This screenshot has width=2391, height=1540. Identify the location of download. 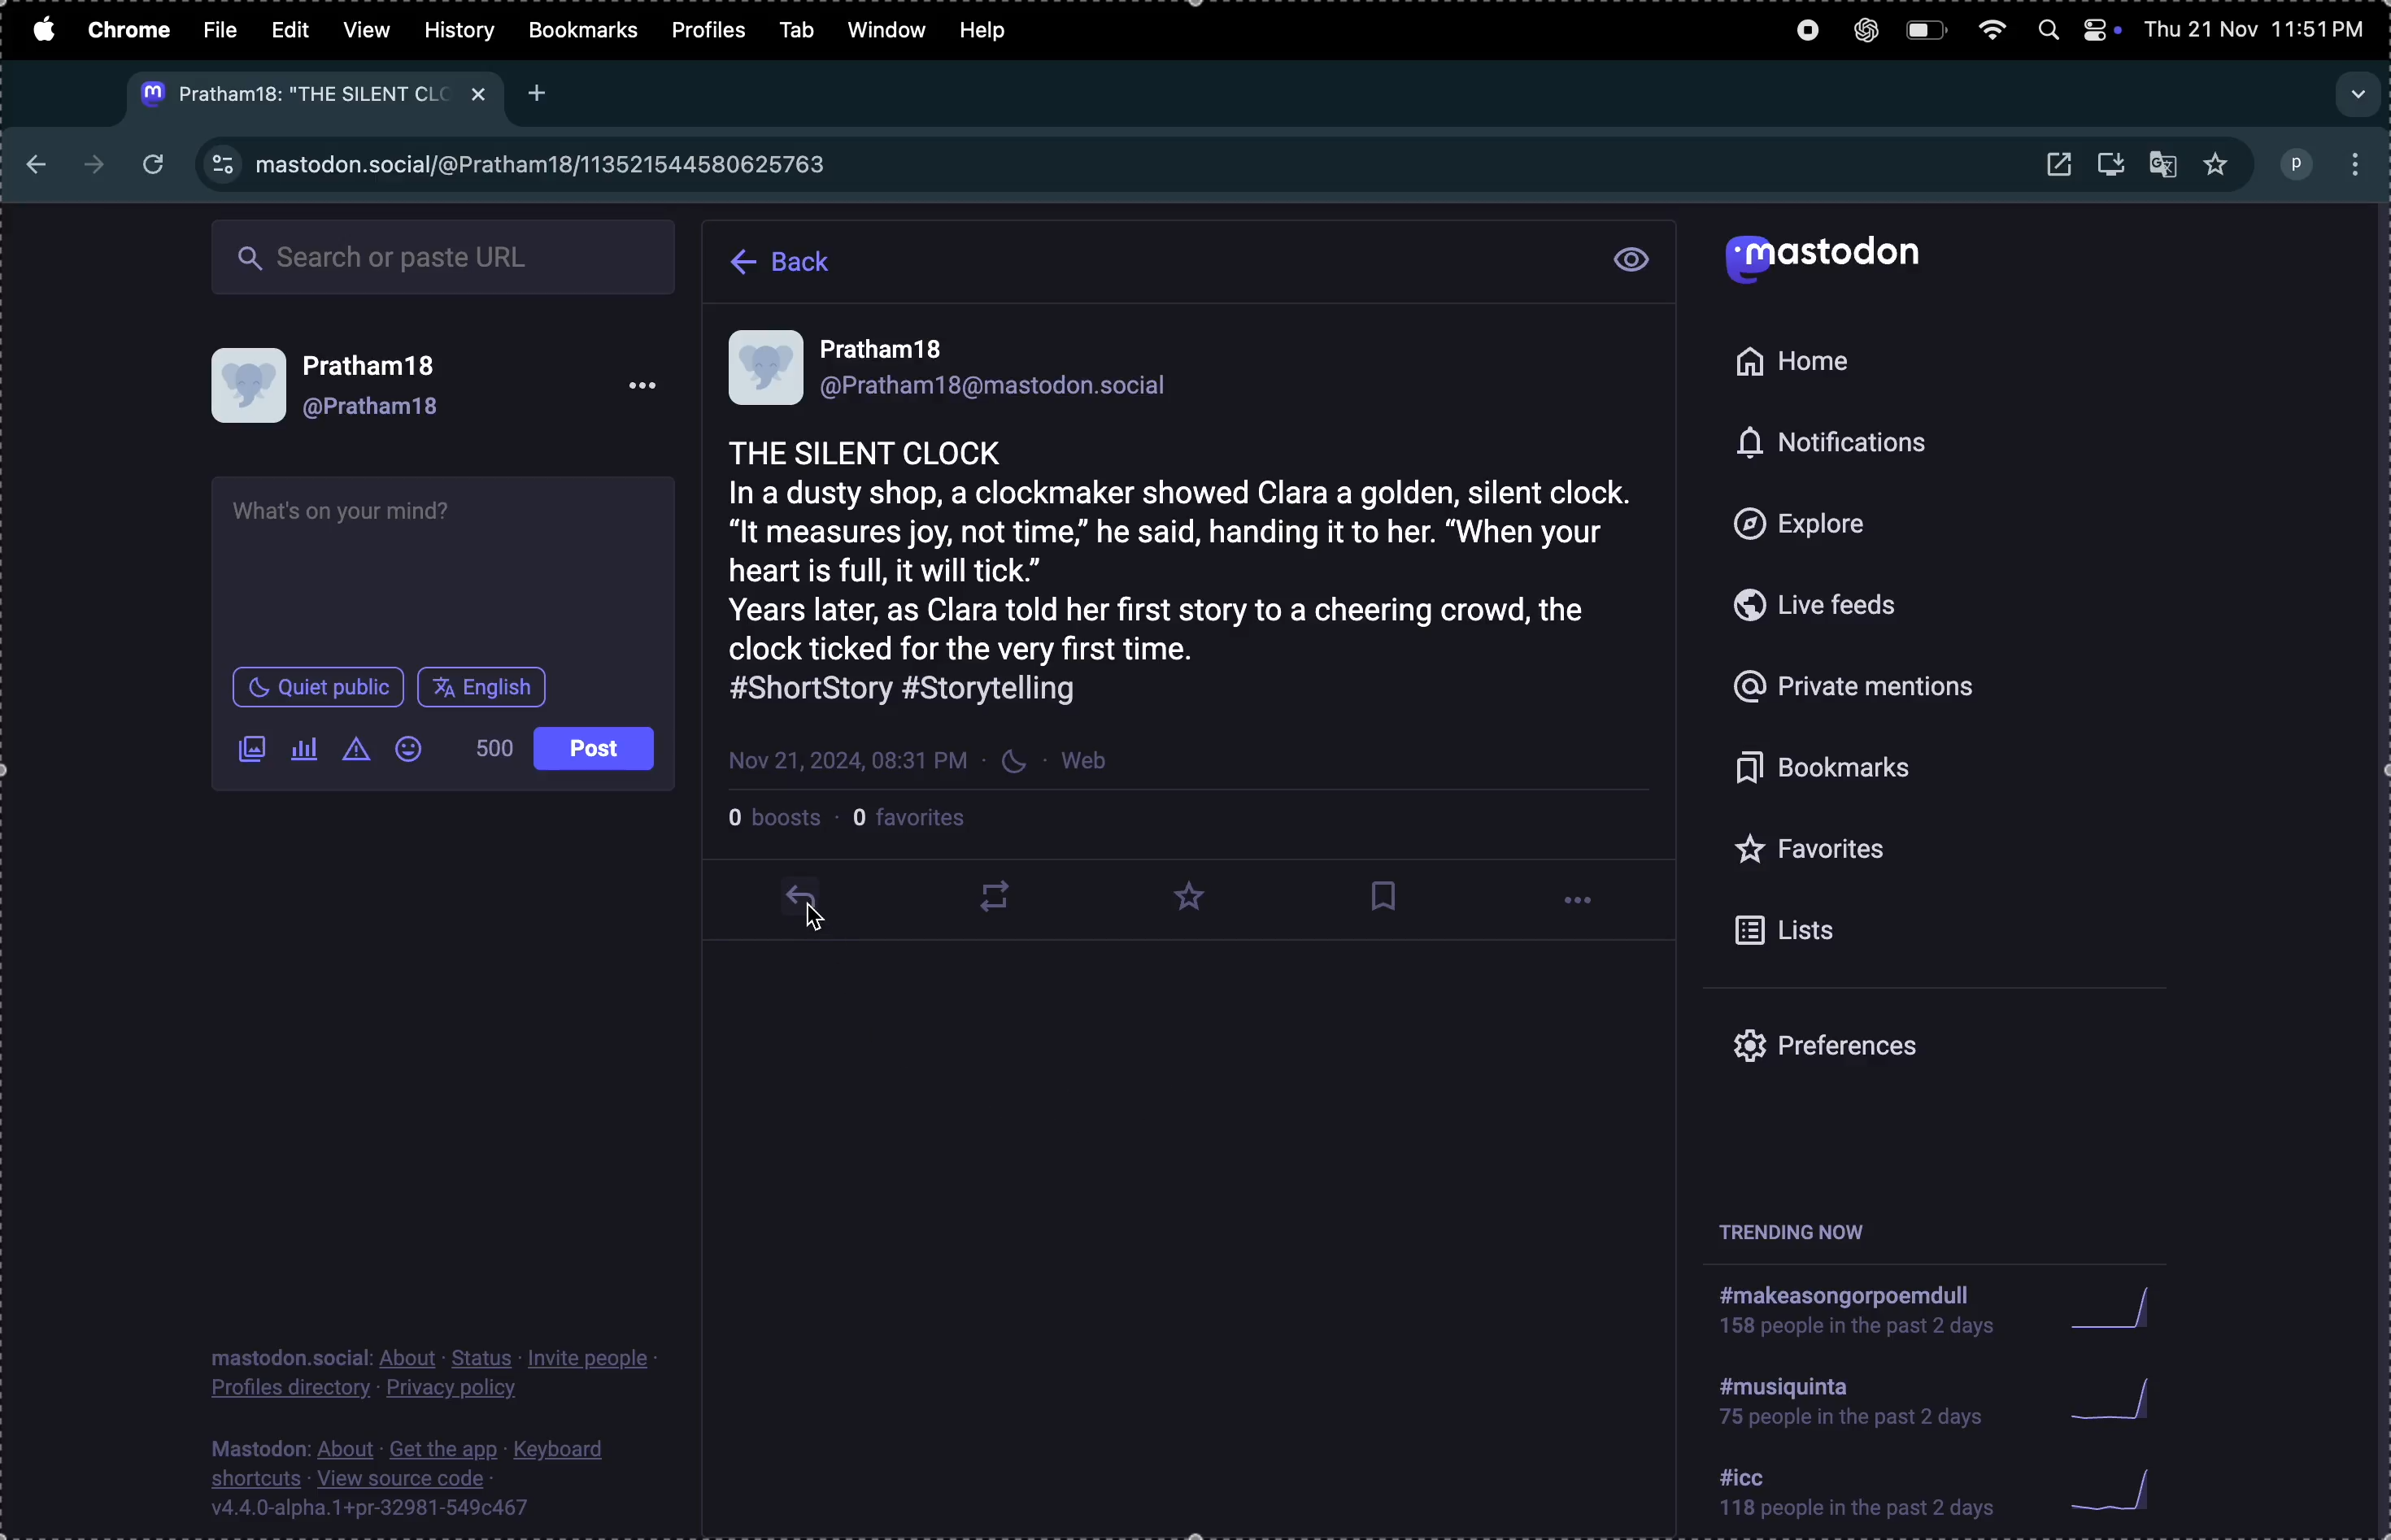
(2110, 164).